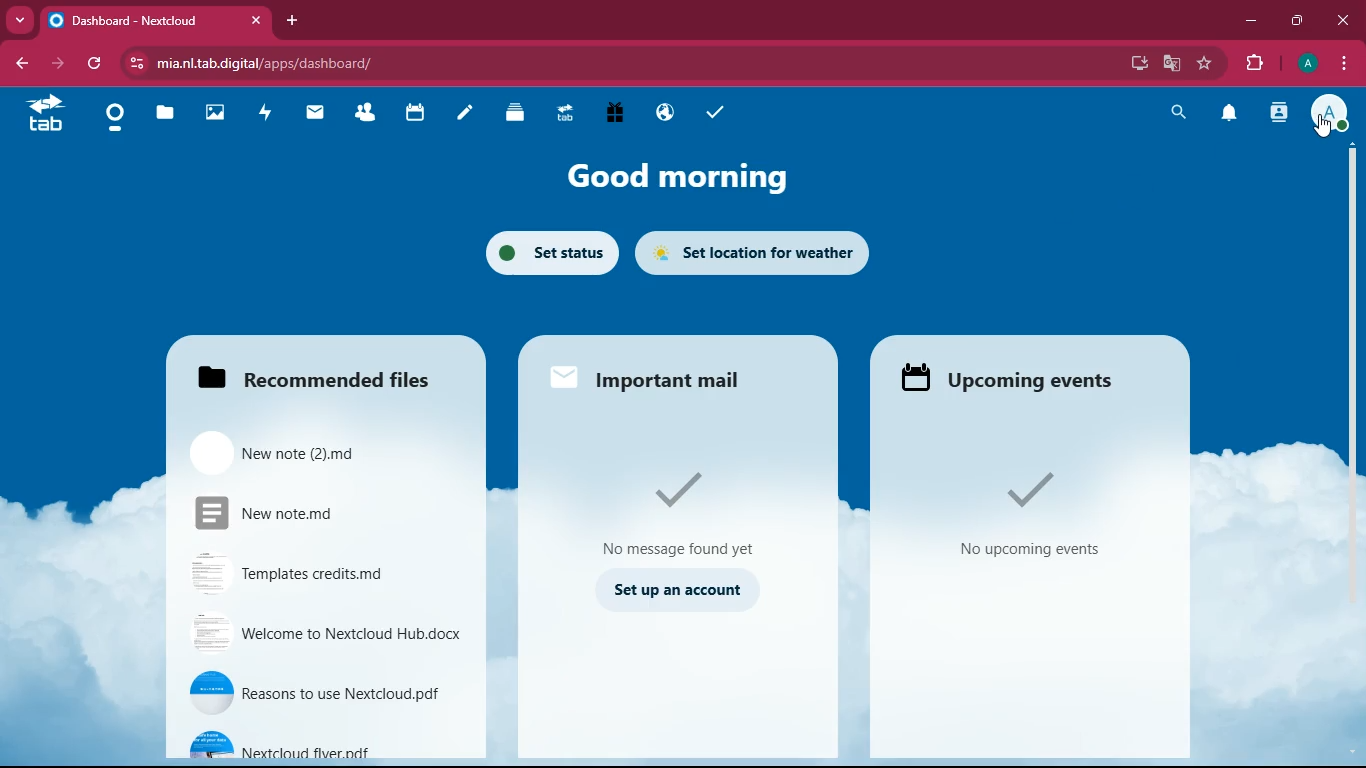 The height and width of the screenshot is (768, 1366). I want to click on tick, so click(671, 488).